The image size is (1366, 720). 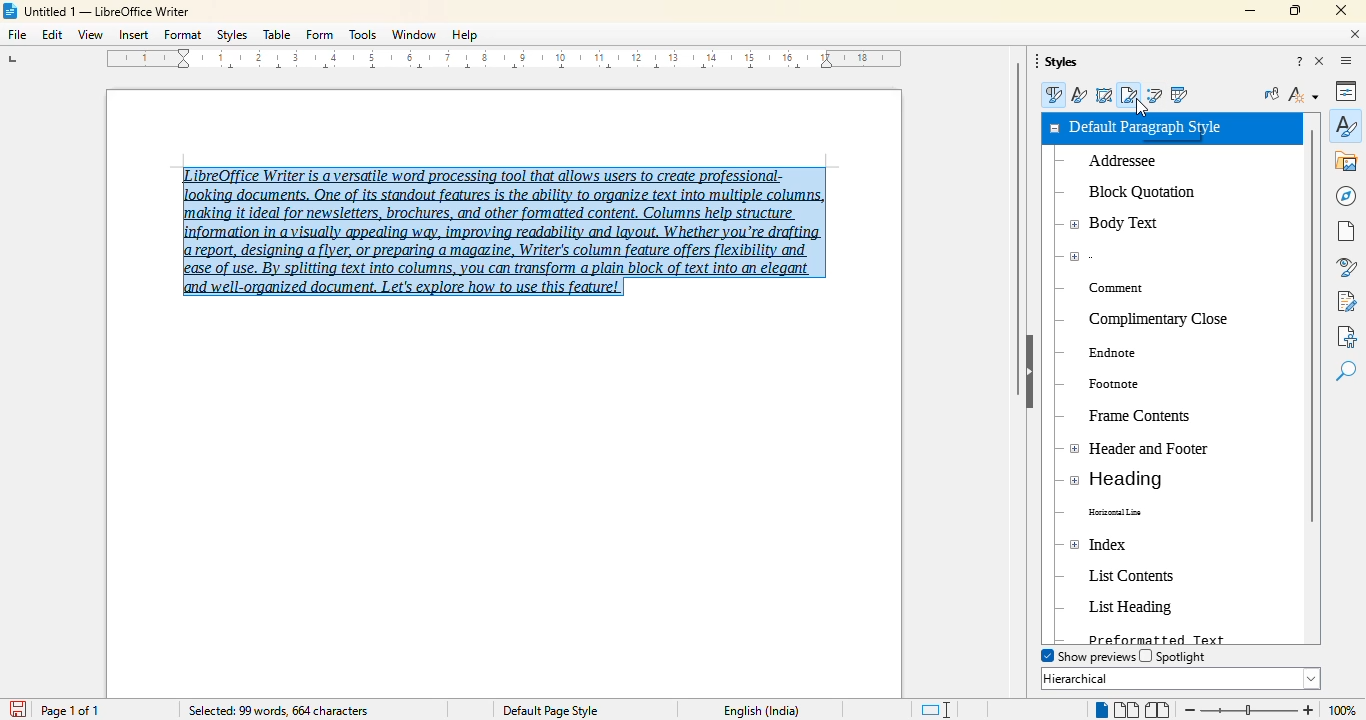 I want to click on maximize, so click(x=1294, y=10).